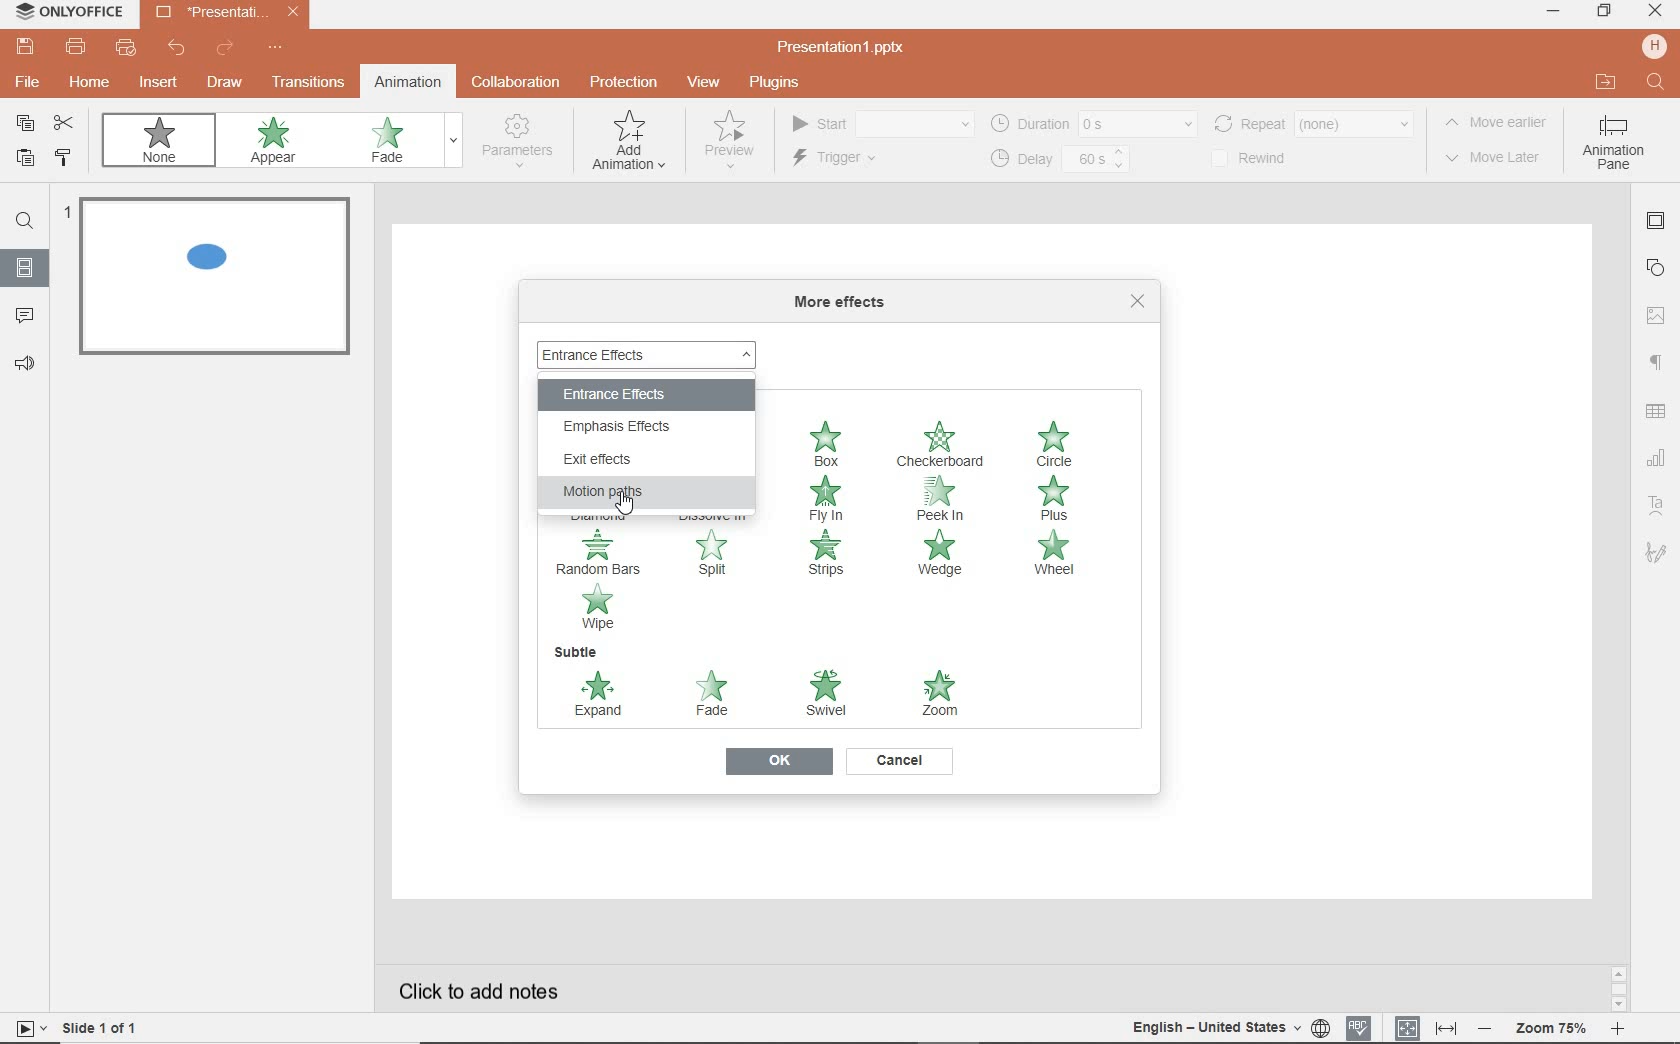  What do you see at coordinates (24, 1028) in the screenshot?
I see `start slide show` at bounding box center [24, 1028].